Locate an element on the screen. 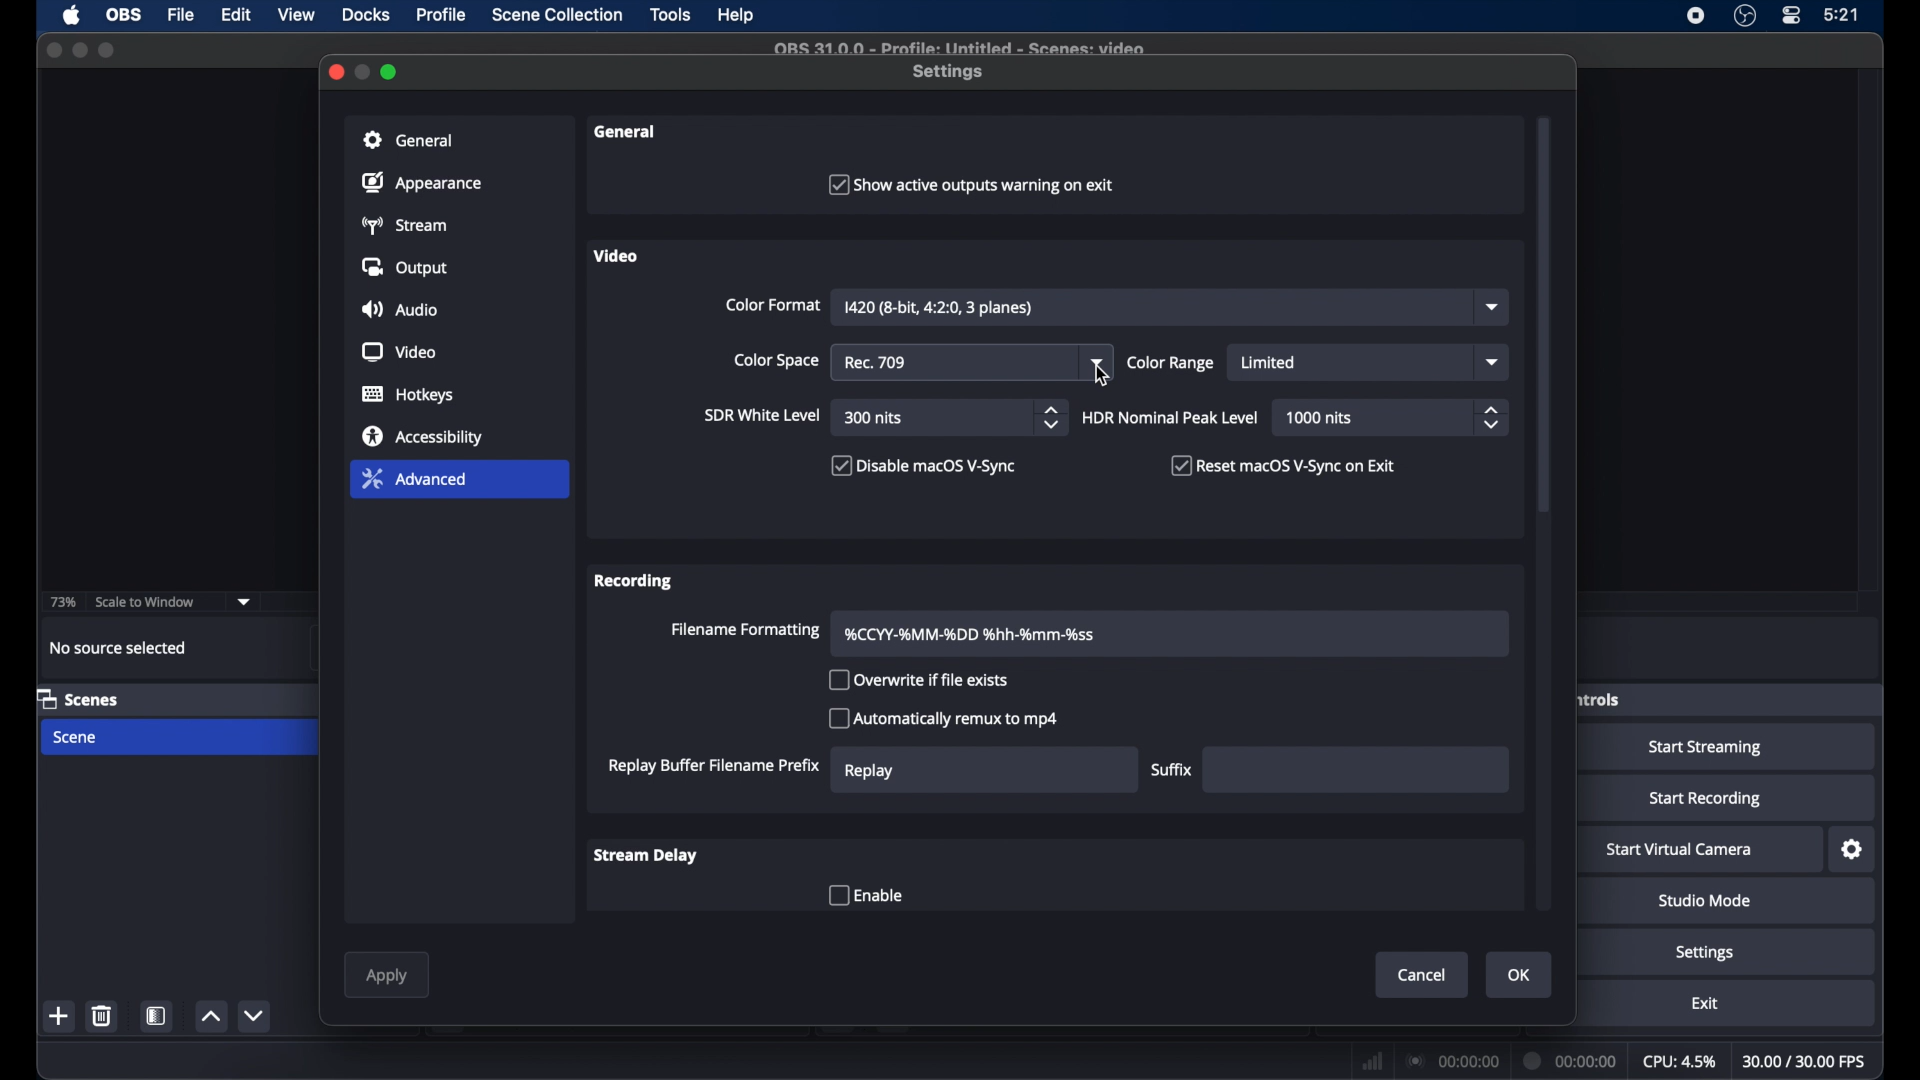 This screenshot has width=1920, height=1080. network is located at coordinates (1372, 1060).